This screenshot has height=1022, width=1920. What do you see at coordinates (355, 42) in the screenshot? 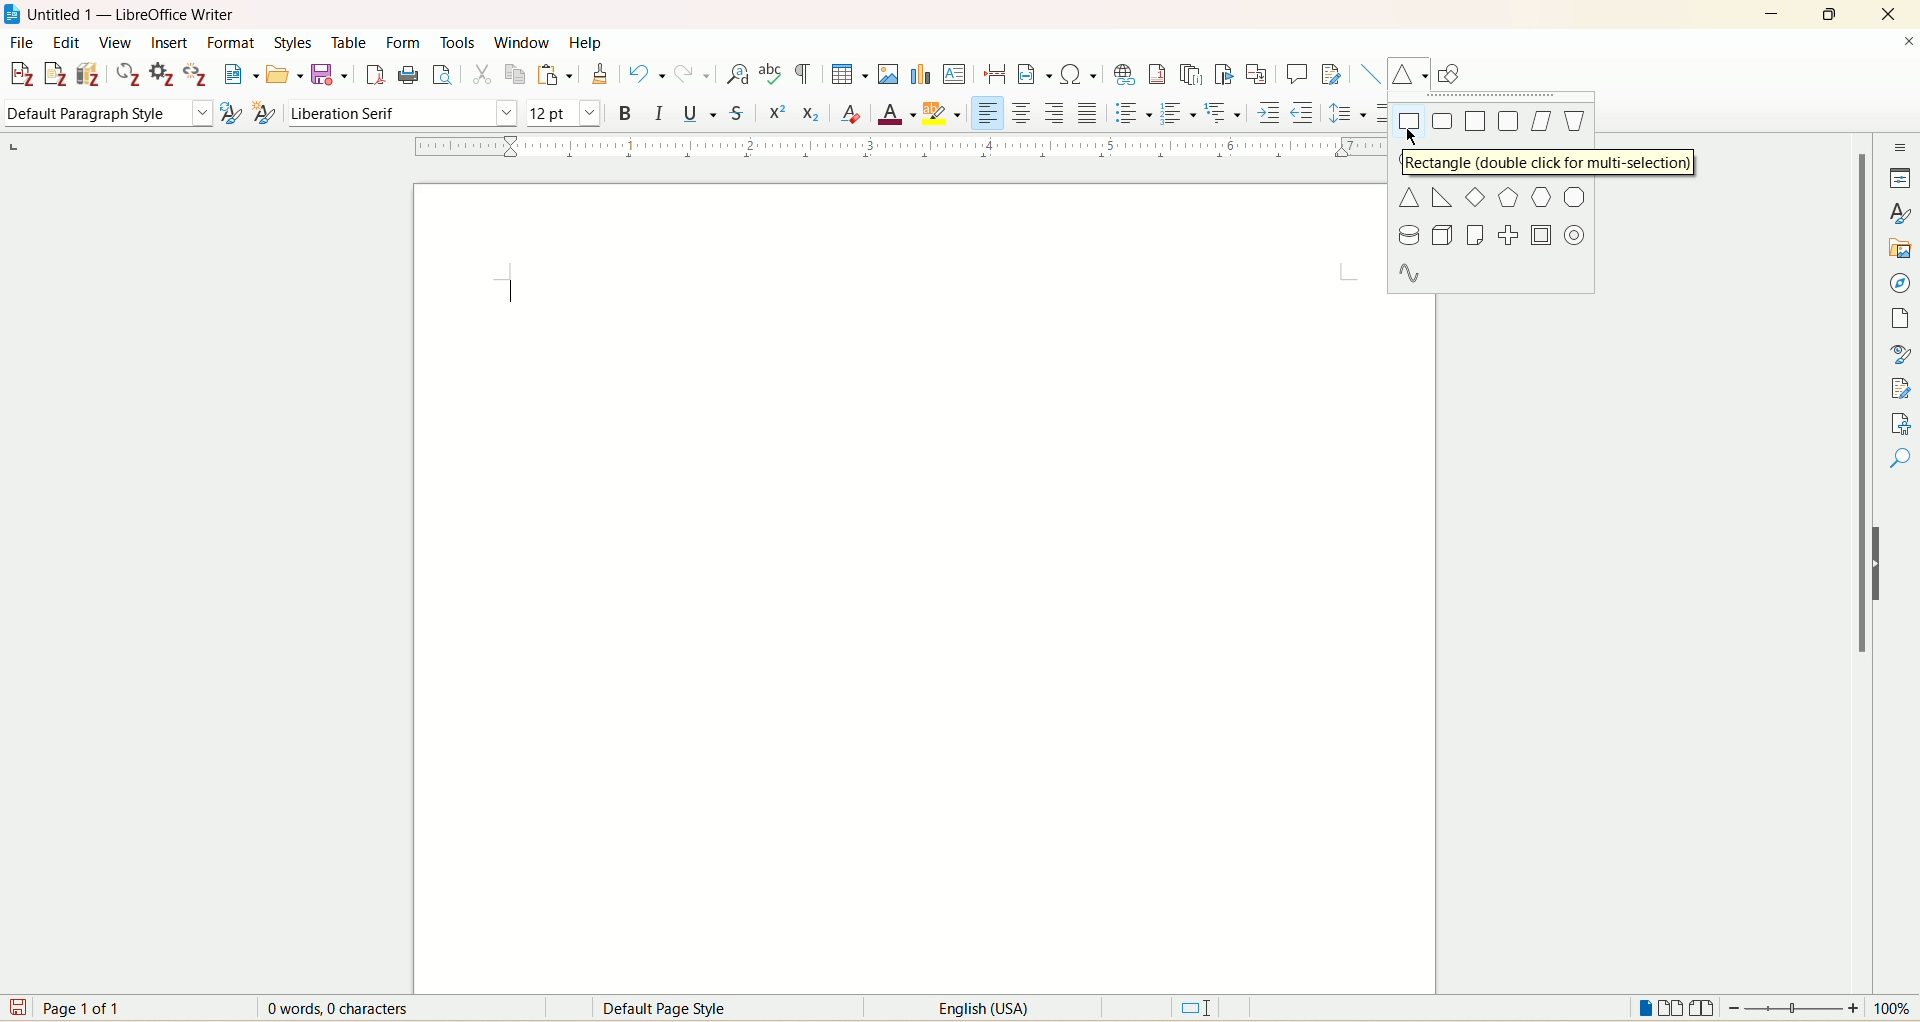
I see `table` at bounding box center [355, 42].